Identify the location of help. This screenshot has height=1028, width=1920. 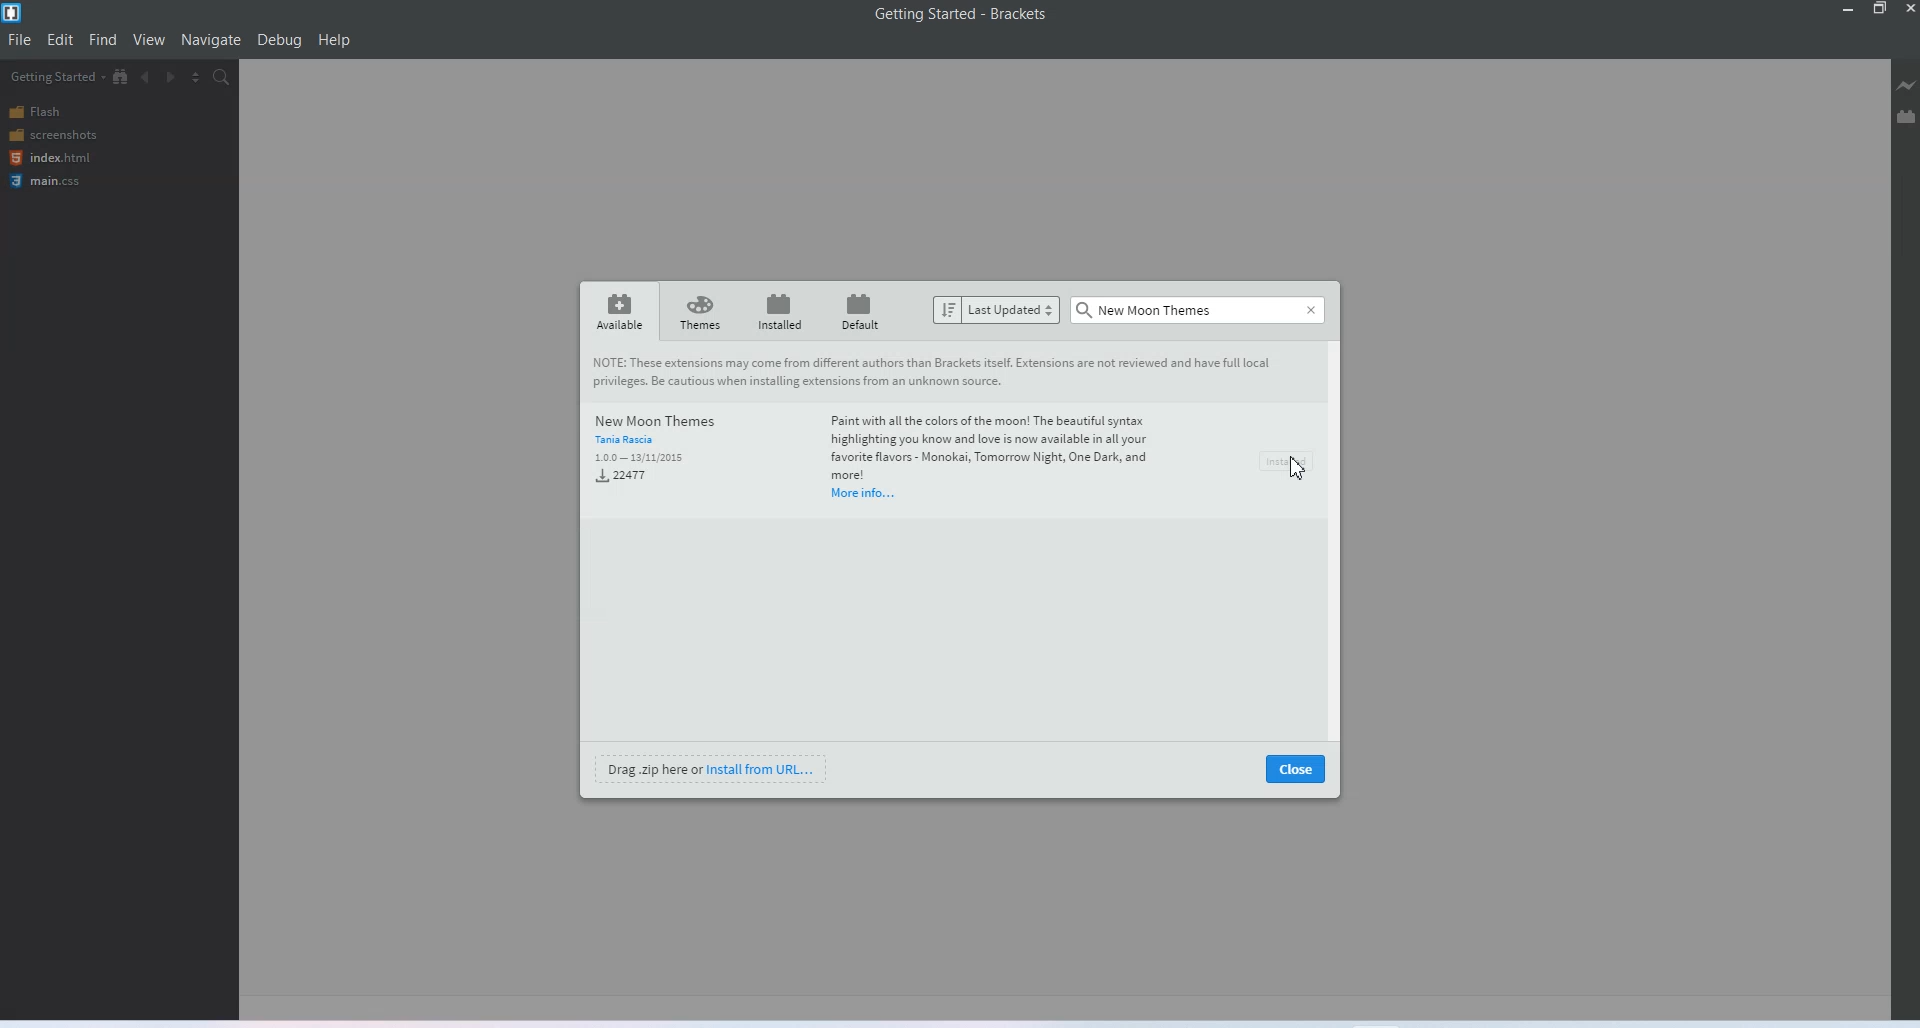
(335, 40).